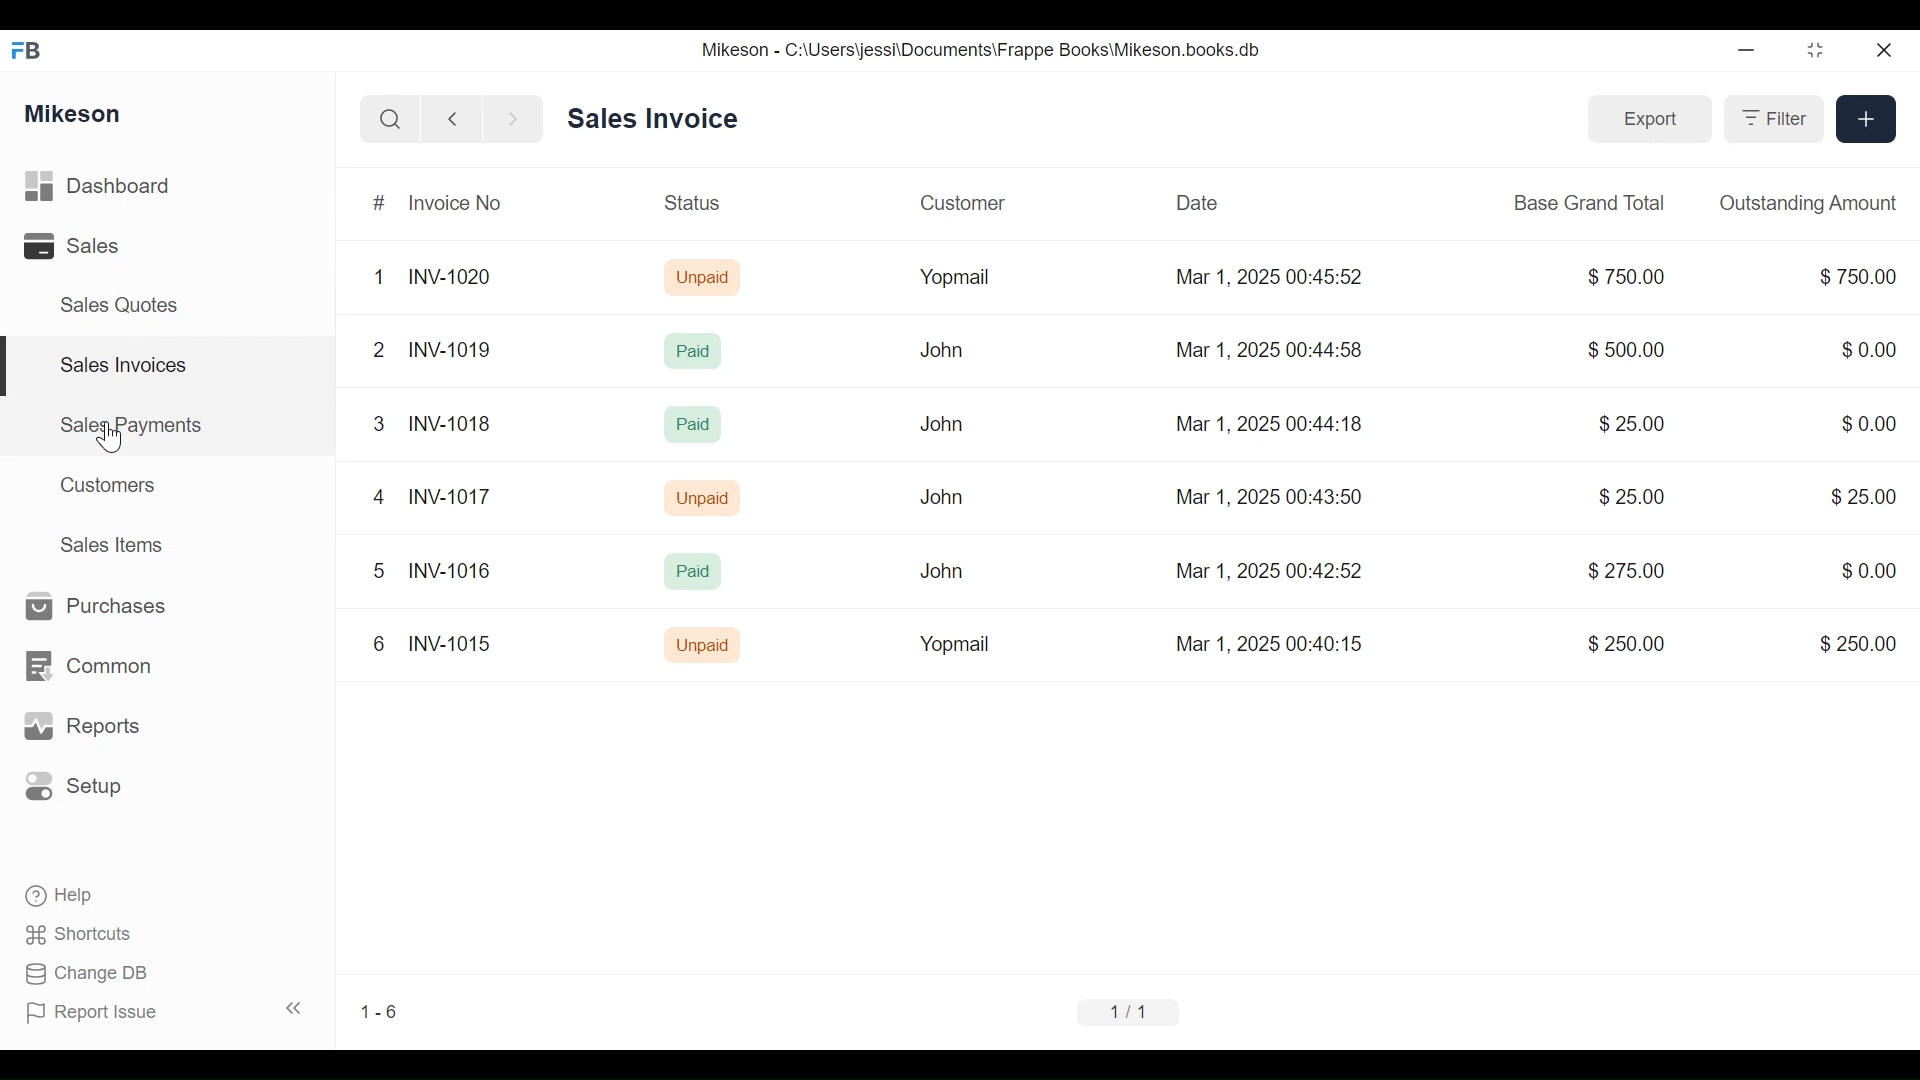 This screenshot has height=1080, width=1920. I want to click on Unpaid, so click(697, 278).